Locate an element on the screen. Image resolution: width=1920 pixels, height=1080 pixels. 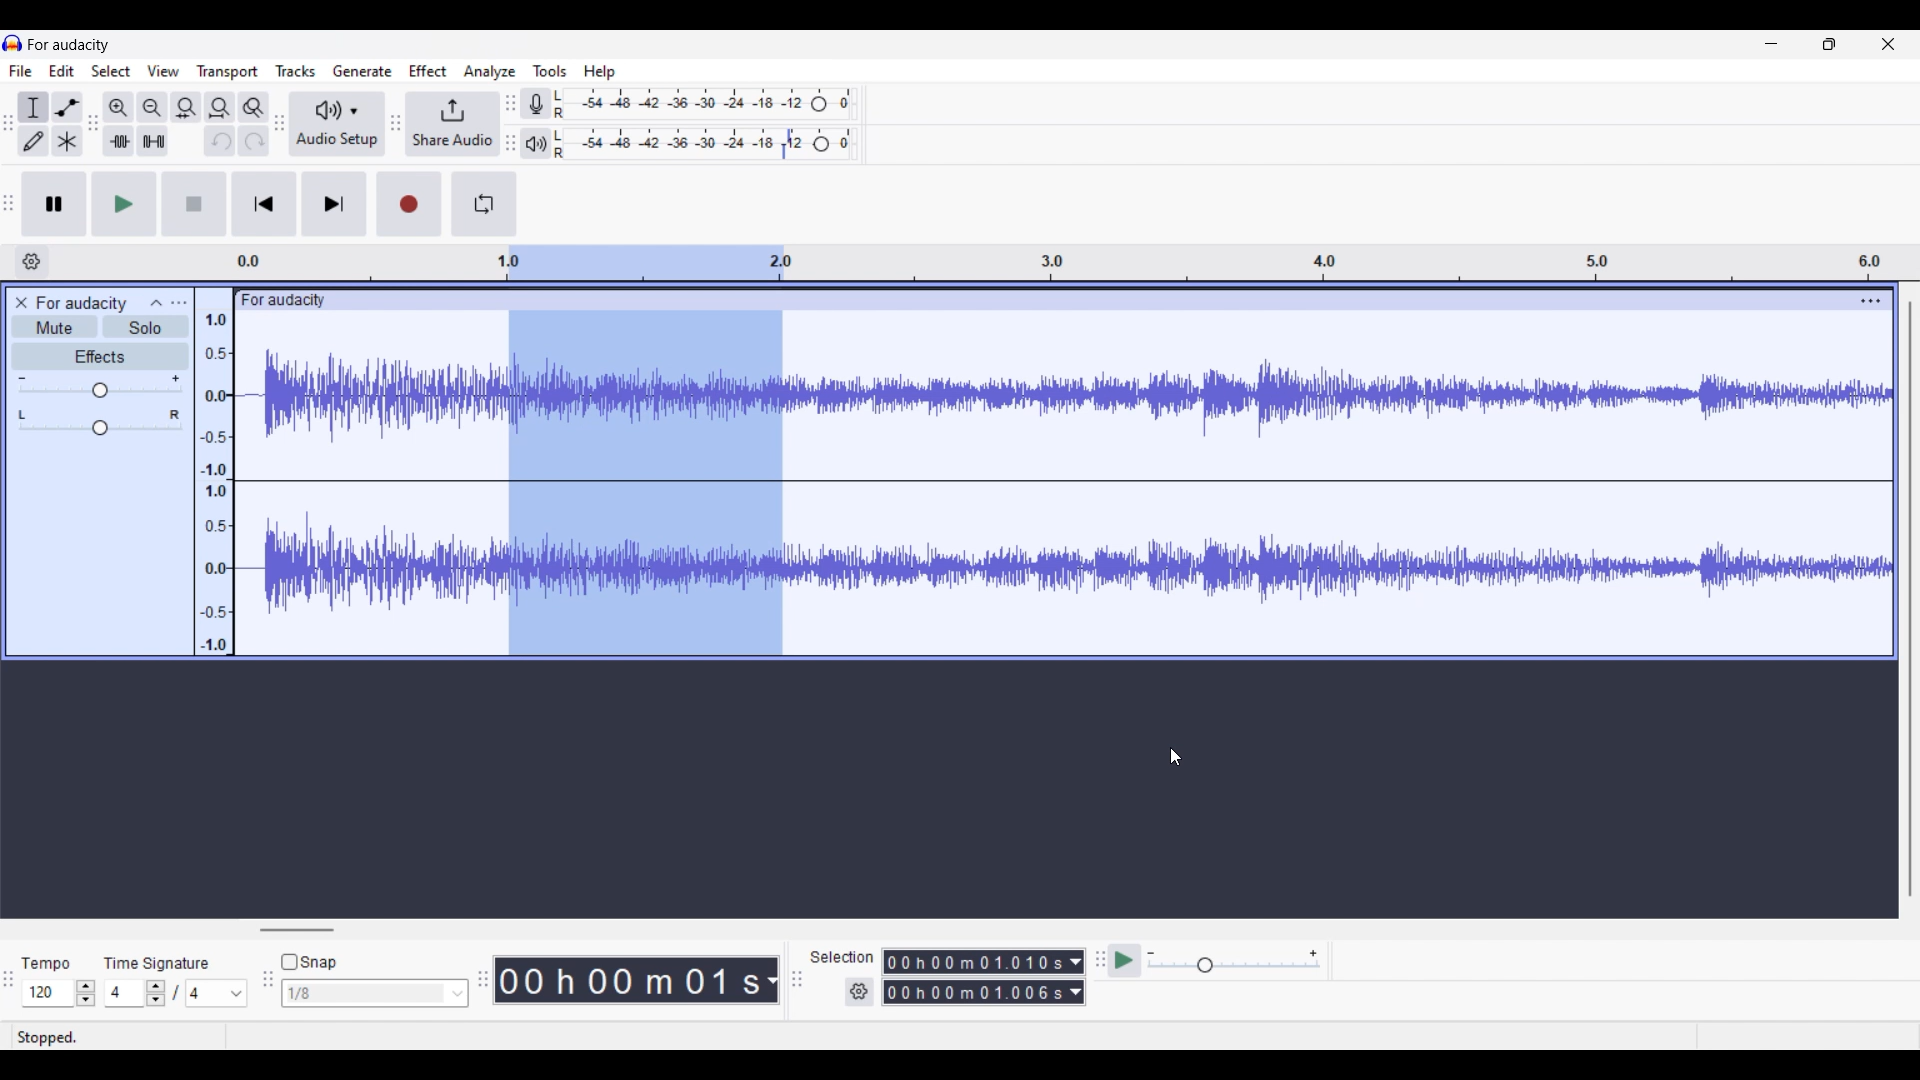
Scale to measure length of track is located at coordinates (1353, 262).